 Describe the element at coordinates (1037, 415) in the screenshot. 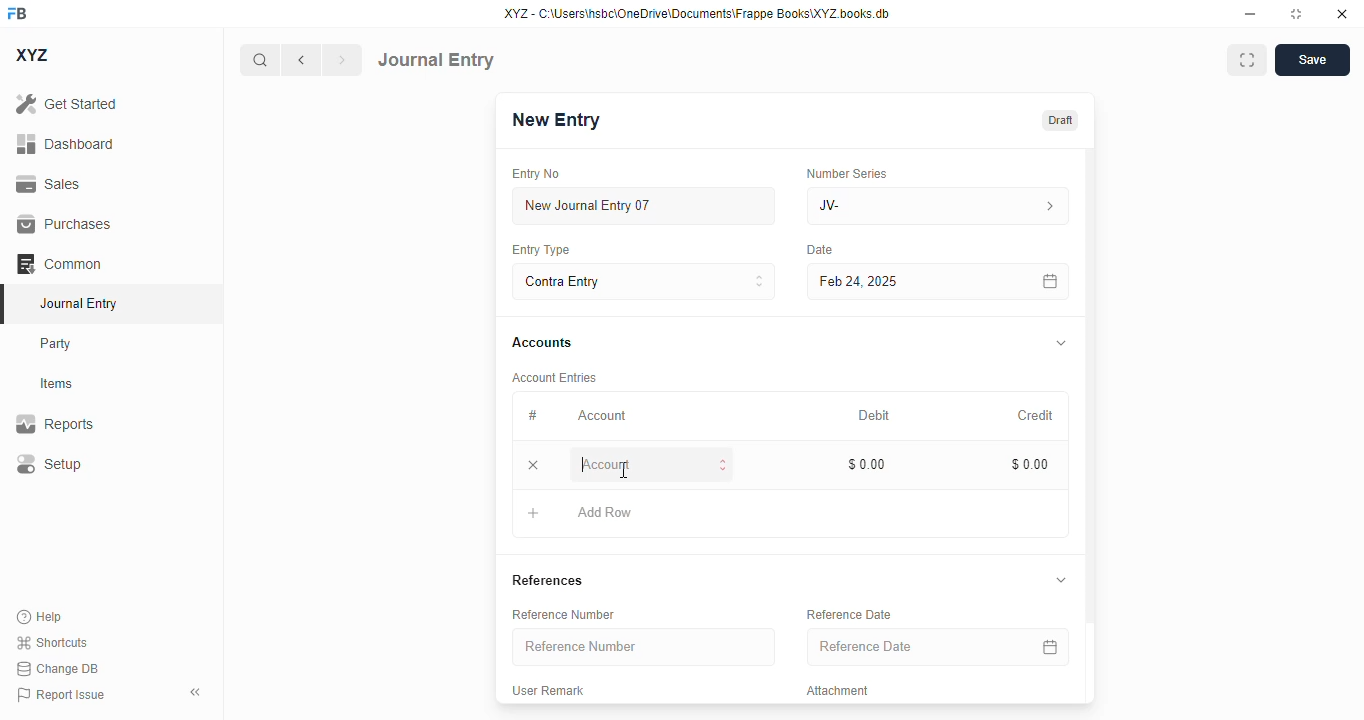

I see `credit` at that location.